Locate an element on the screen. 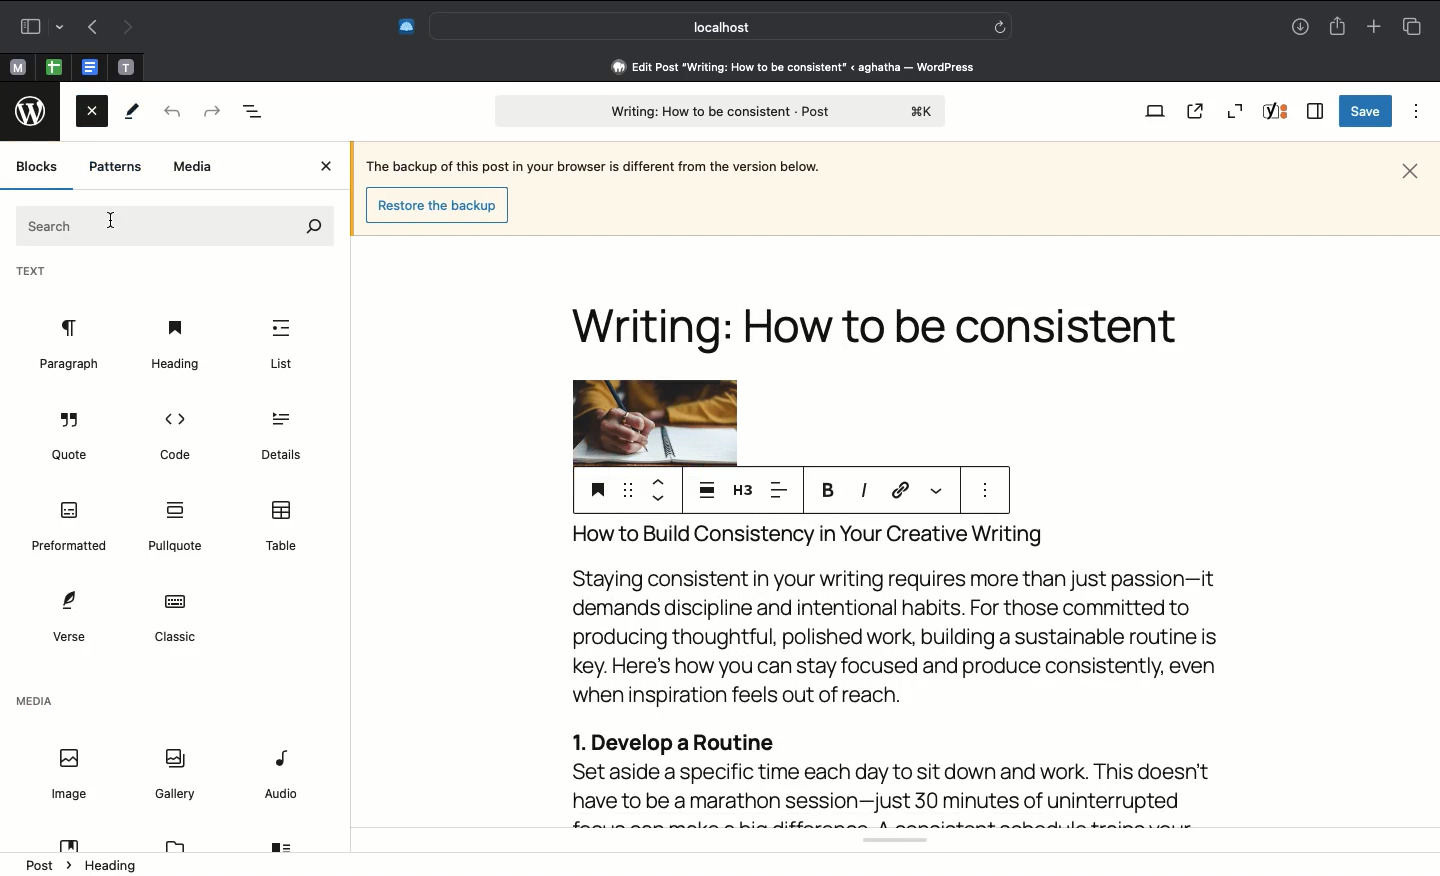  Options is located at coordinates (1418, 112).